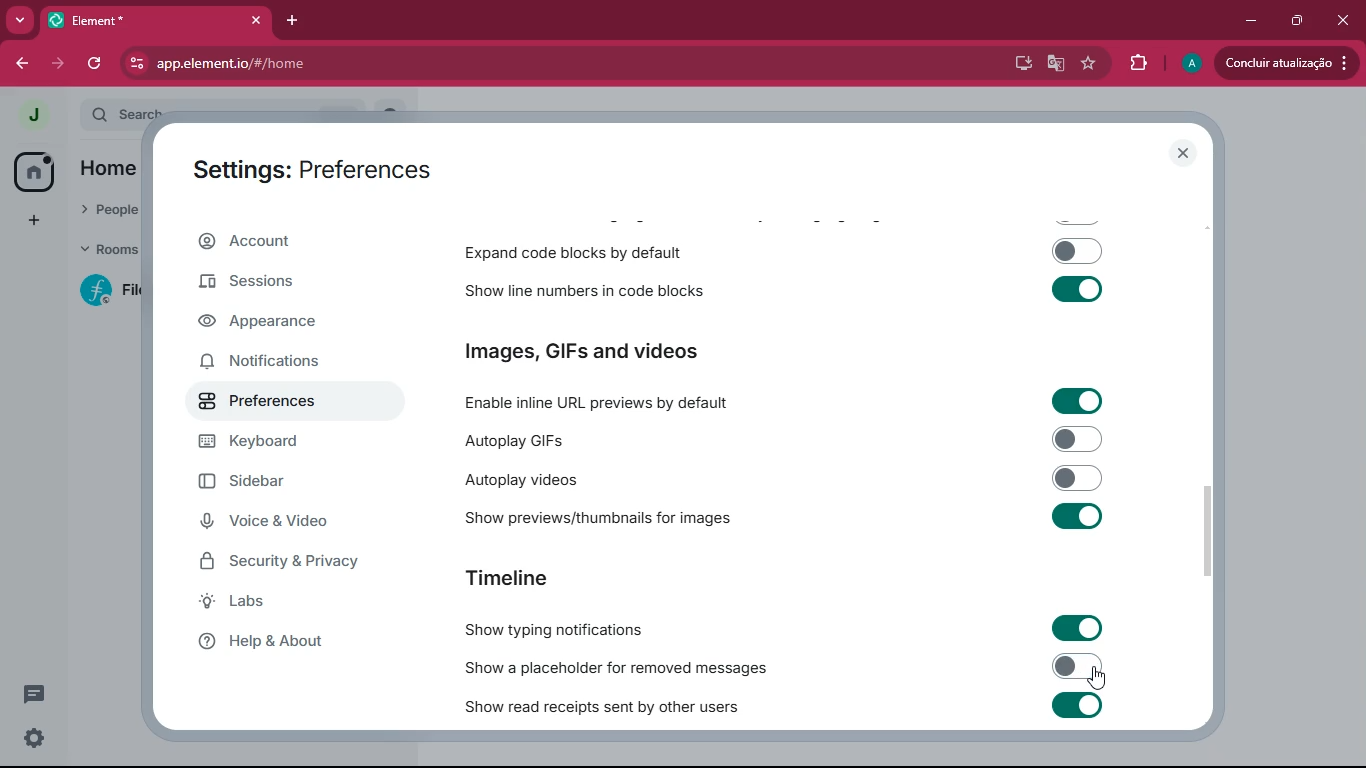 This screenshot has height=768, width=1366. I want to click on toggle on/off, so click(1077, 515).